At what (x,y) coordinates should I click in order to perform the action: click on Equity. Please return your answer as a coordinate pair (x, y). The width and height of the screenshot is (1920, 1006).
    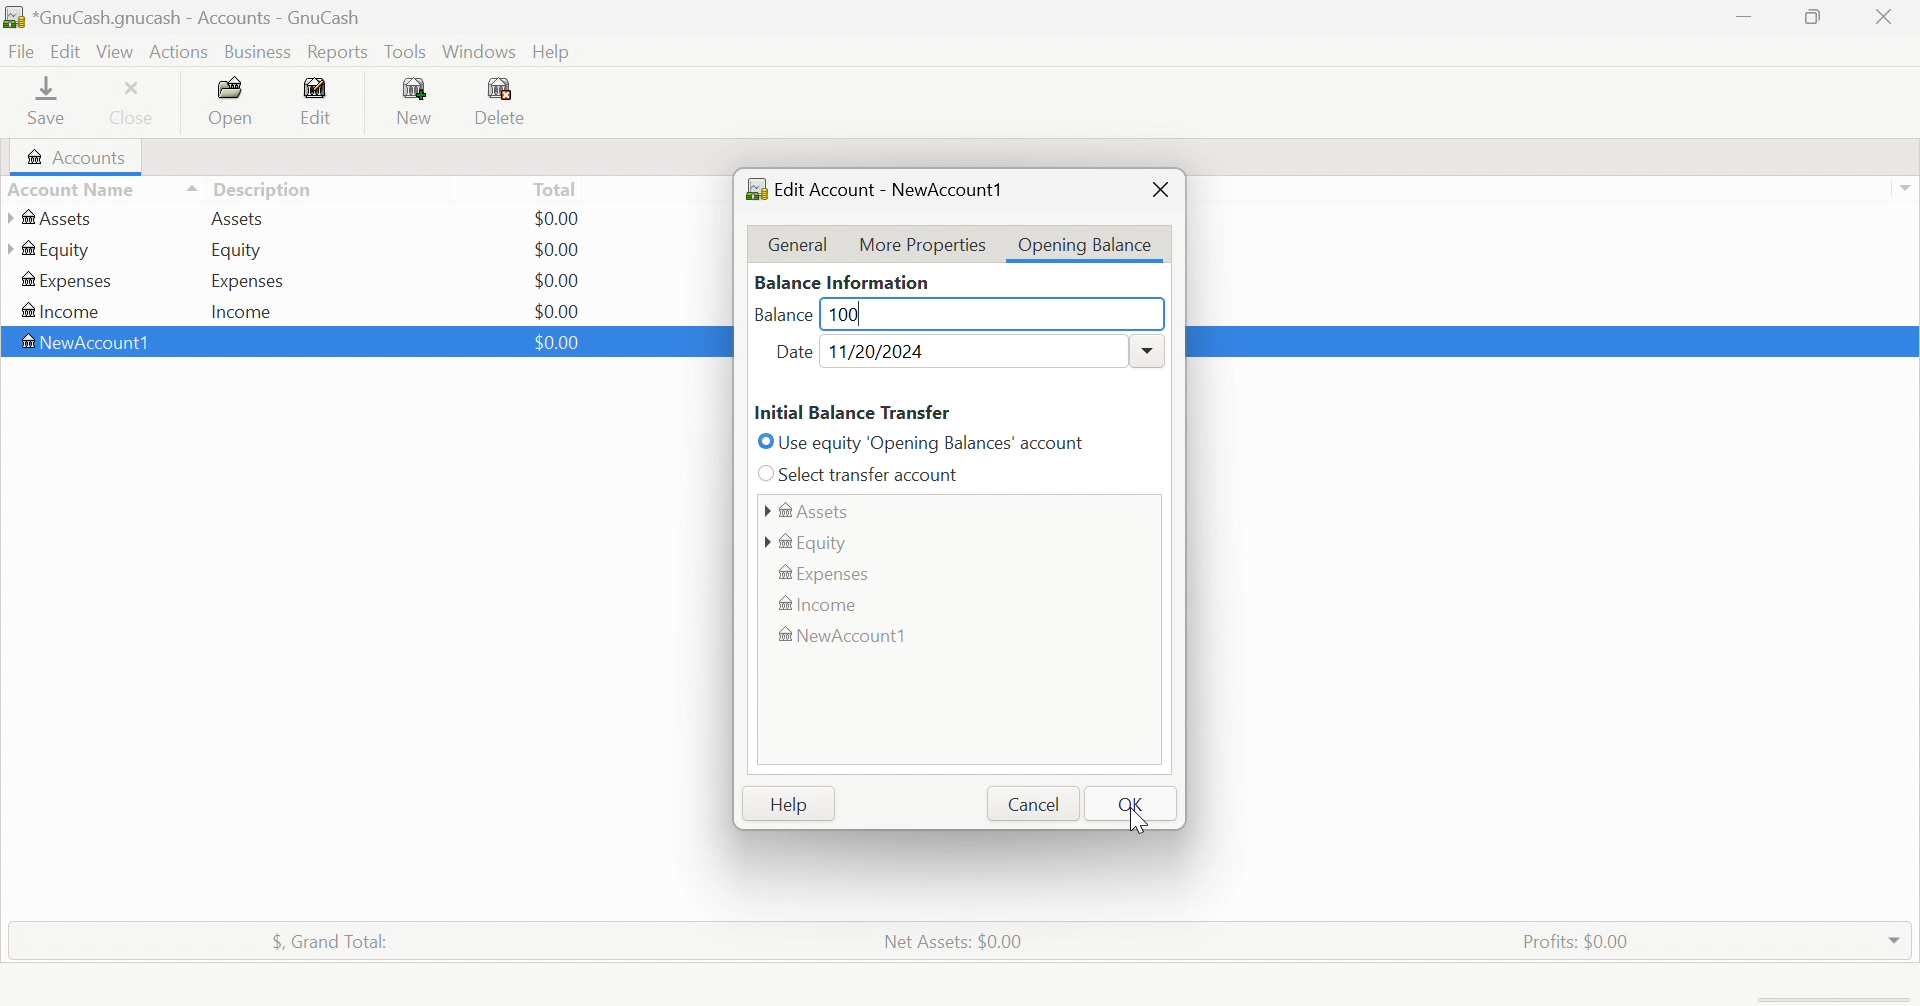
    Looking at the image, I should click on (238, 251).